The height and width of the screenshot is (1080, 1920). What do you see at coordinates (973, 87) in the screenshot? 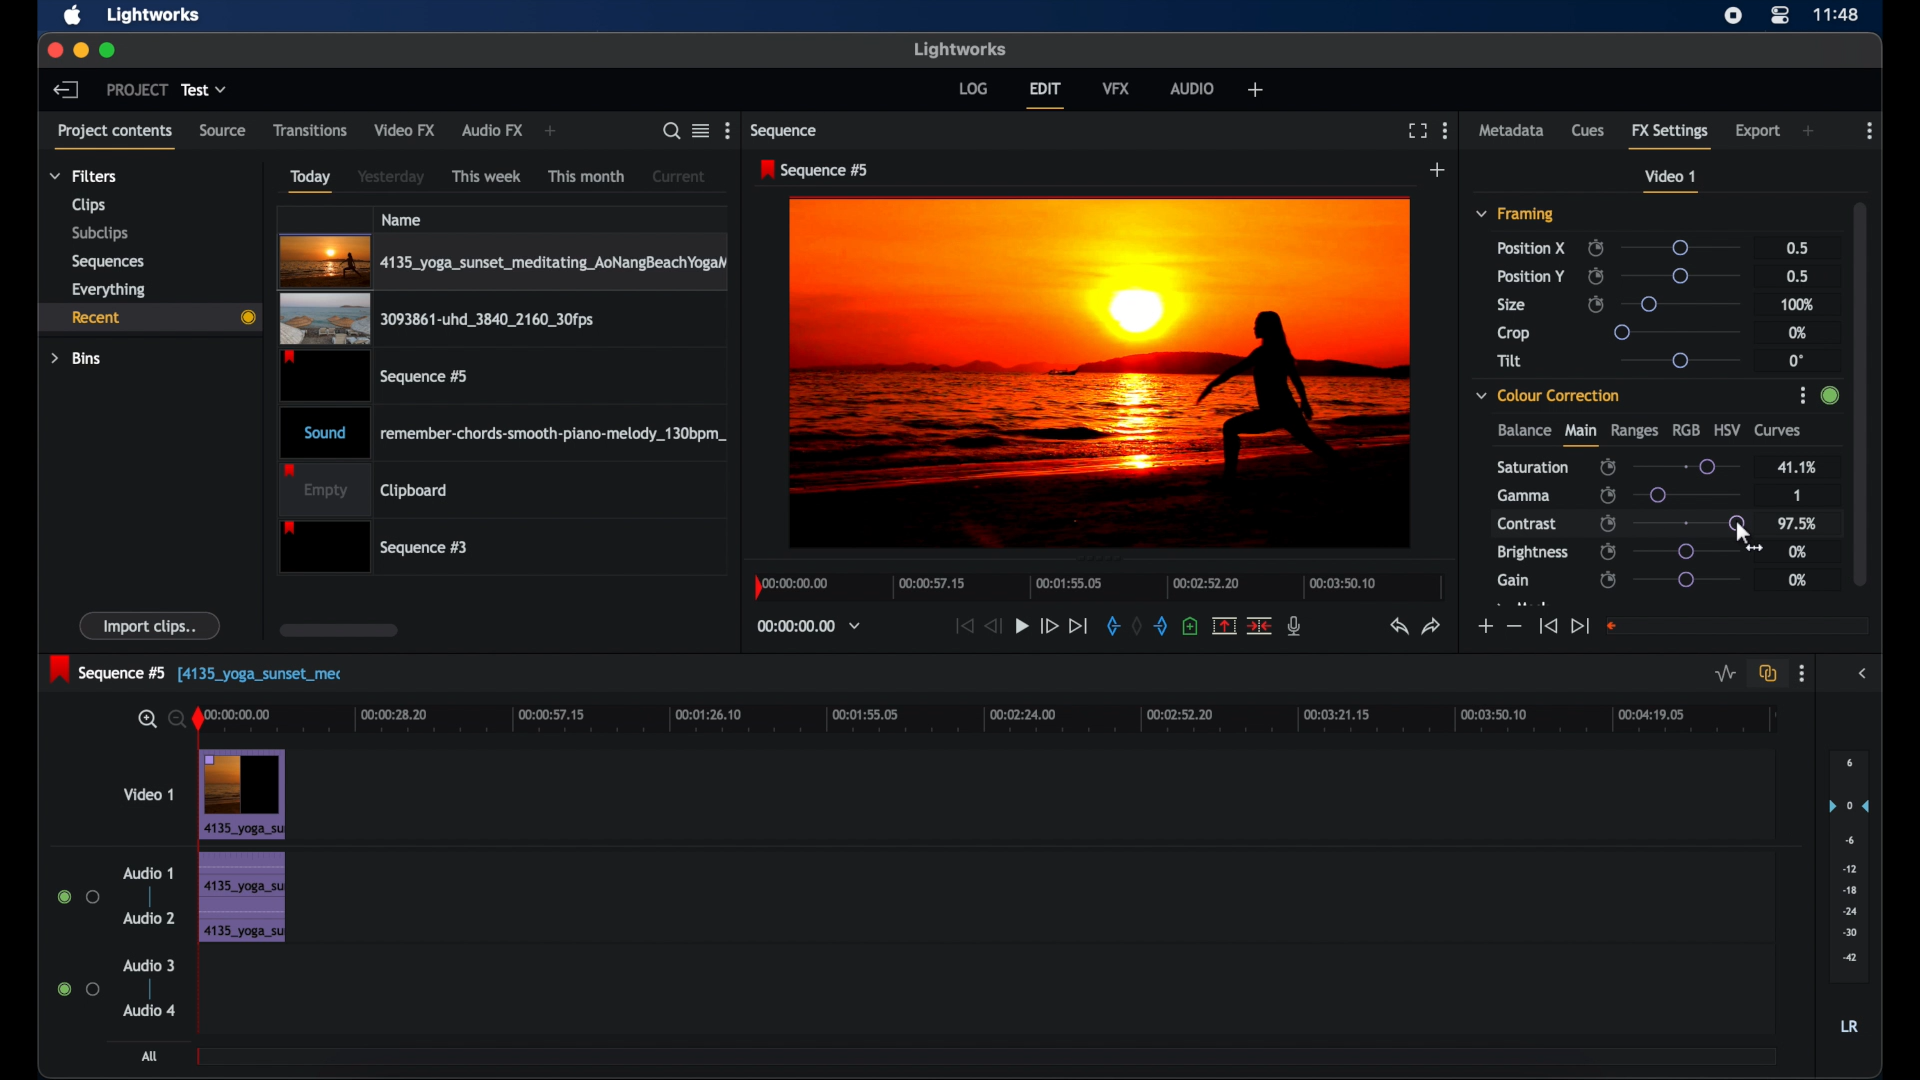
I see `log` at bounding box center [973, 87].